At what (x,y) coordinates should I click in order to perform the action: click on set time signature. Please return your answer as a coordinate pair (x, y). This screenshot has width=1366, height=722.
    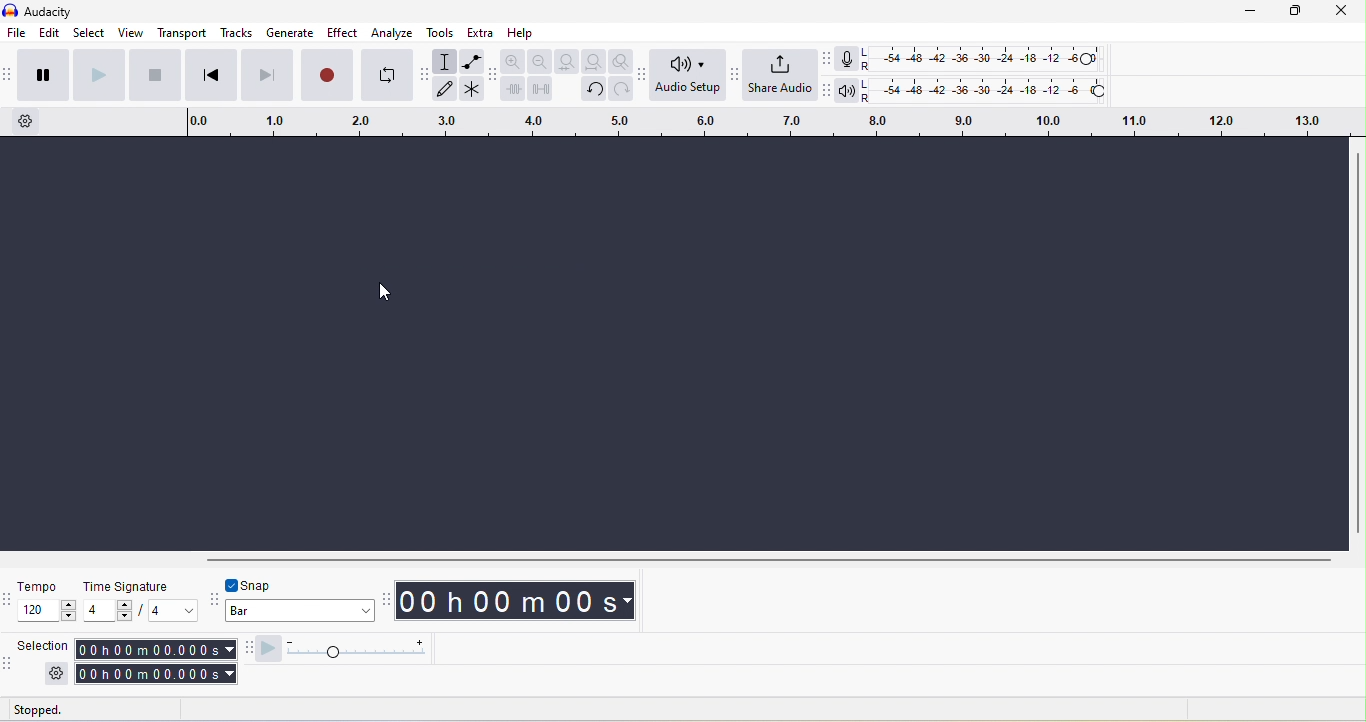
    Looking at the image, I should click on (174, 610).